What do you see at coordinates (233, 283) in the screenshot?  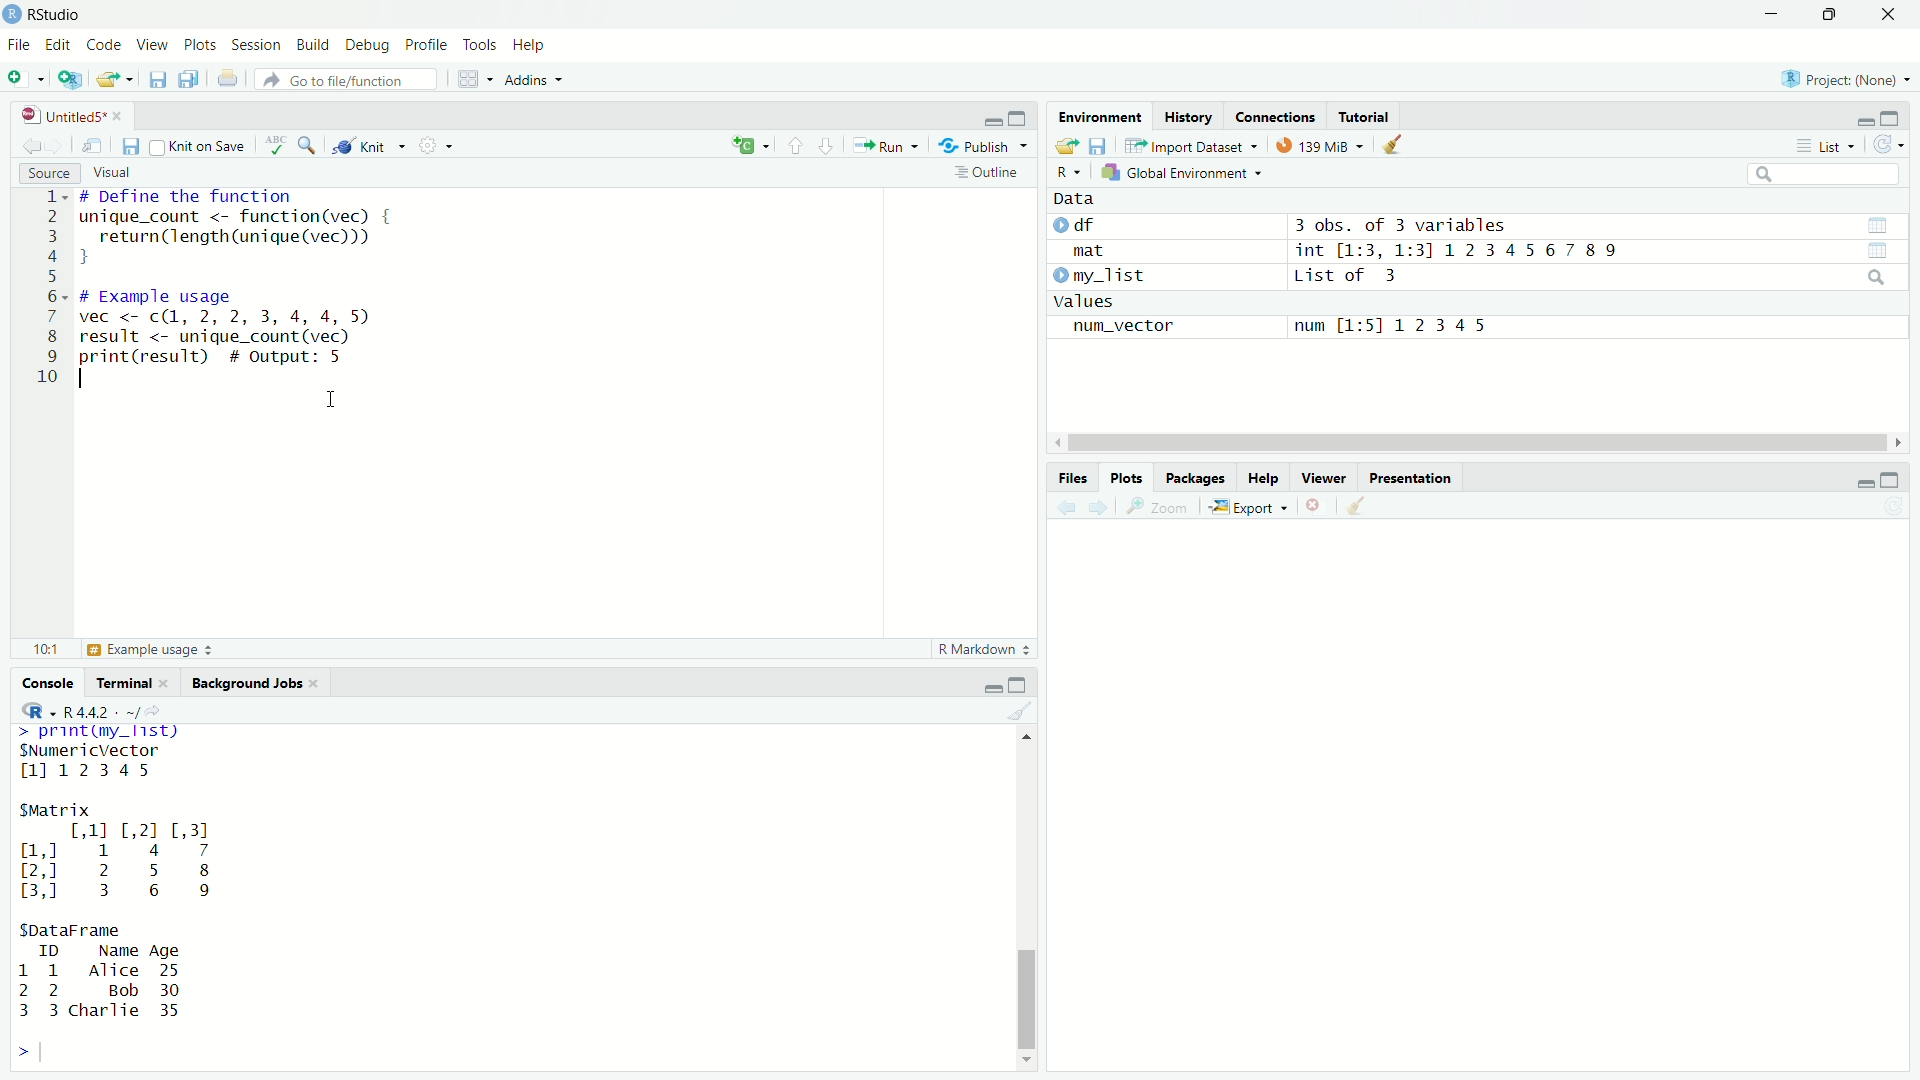 I see `# Define the function
inique_count <- function(vec) {
return(length (unique (vec)))

J

¢ Example usage

vec <- c(1, 2, 2, 3, 4, 4, 5
result <- unique_count (vec)
orint(result) # output: 5` at bounding box center [233, 283].